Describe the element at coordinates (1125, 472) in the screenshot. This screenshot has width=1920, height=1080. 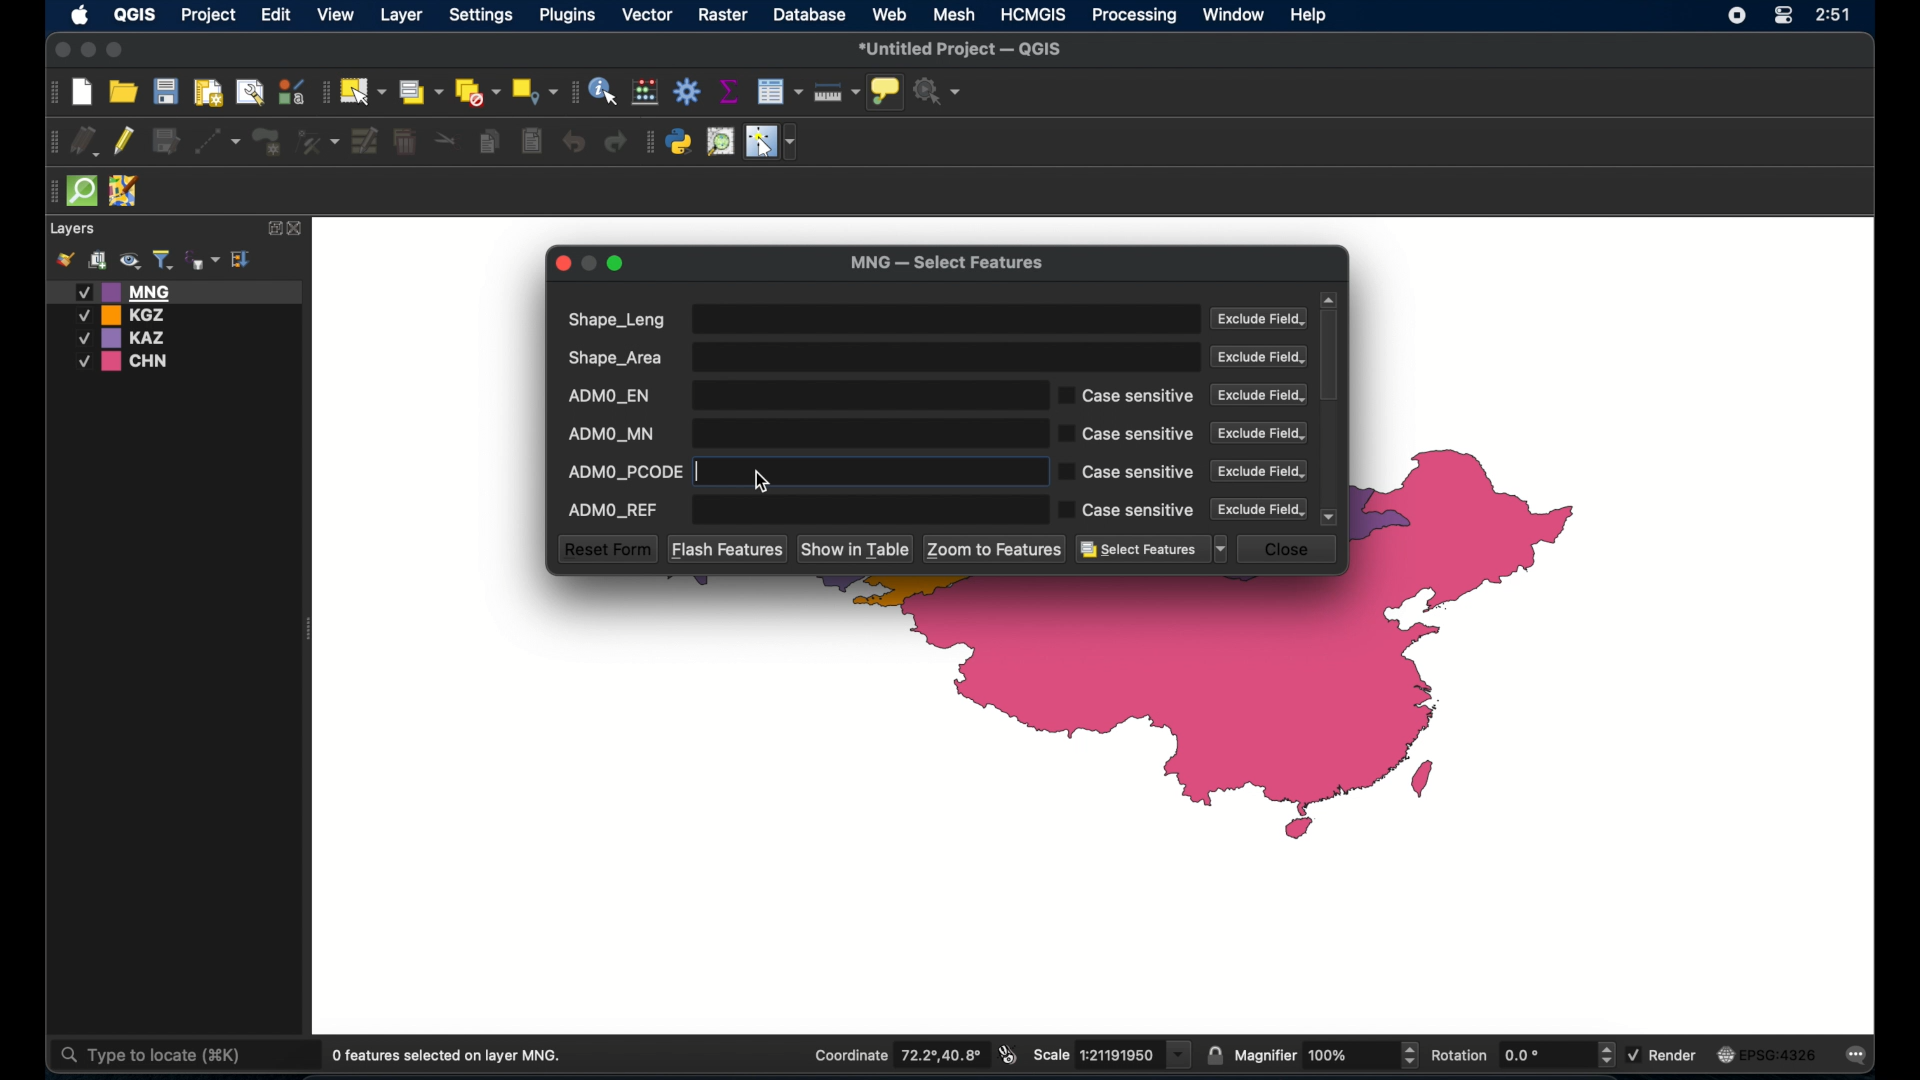
I see `case sensitive` at that location.